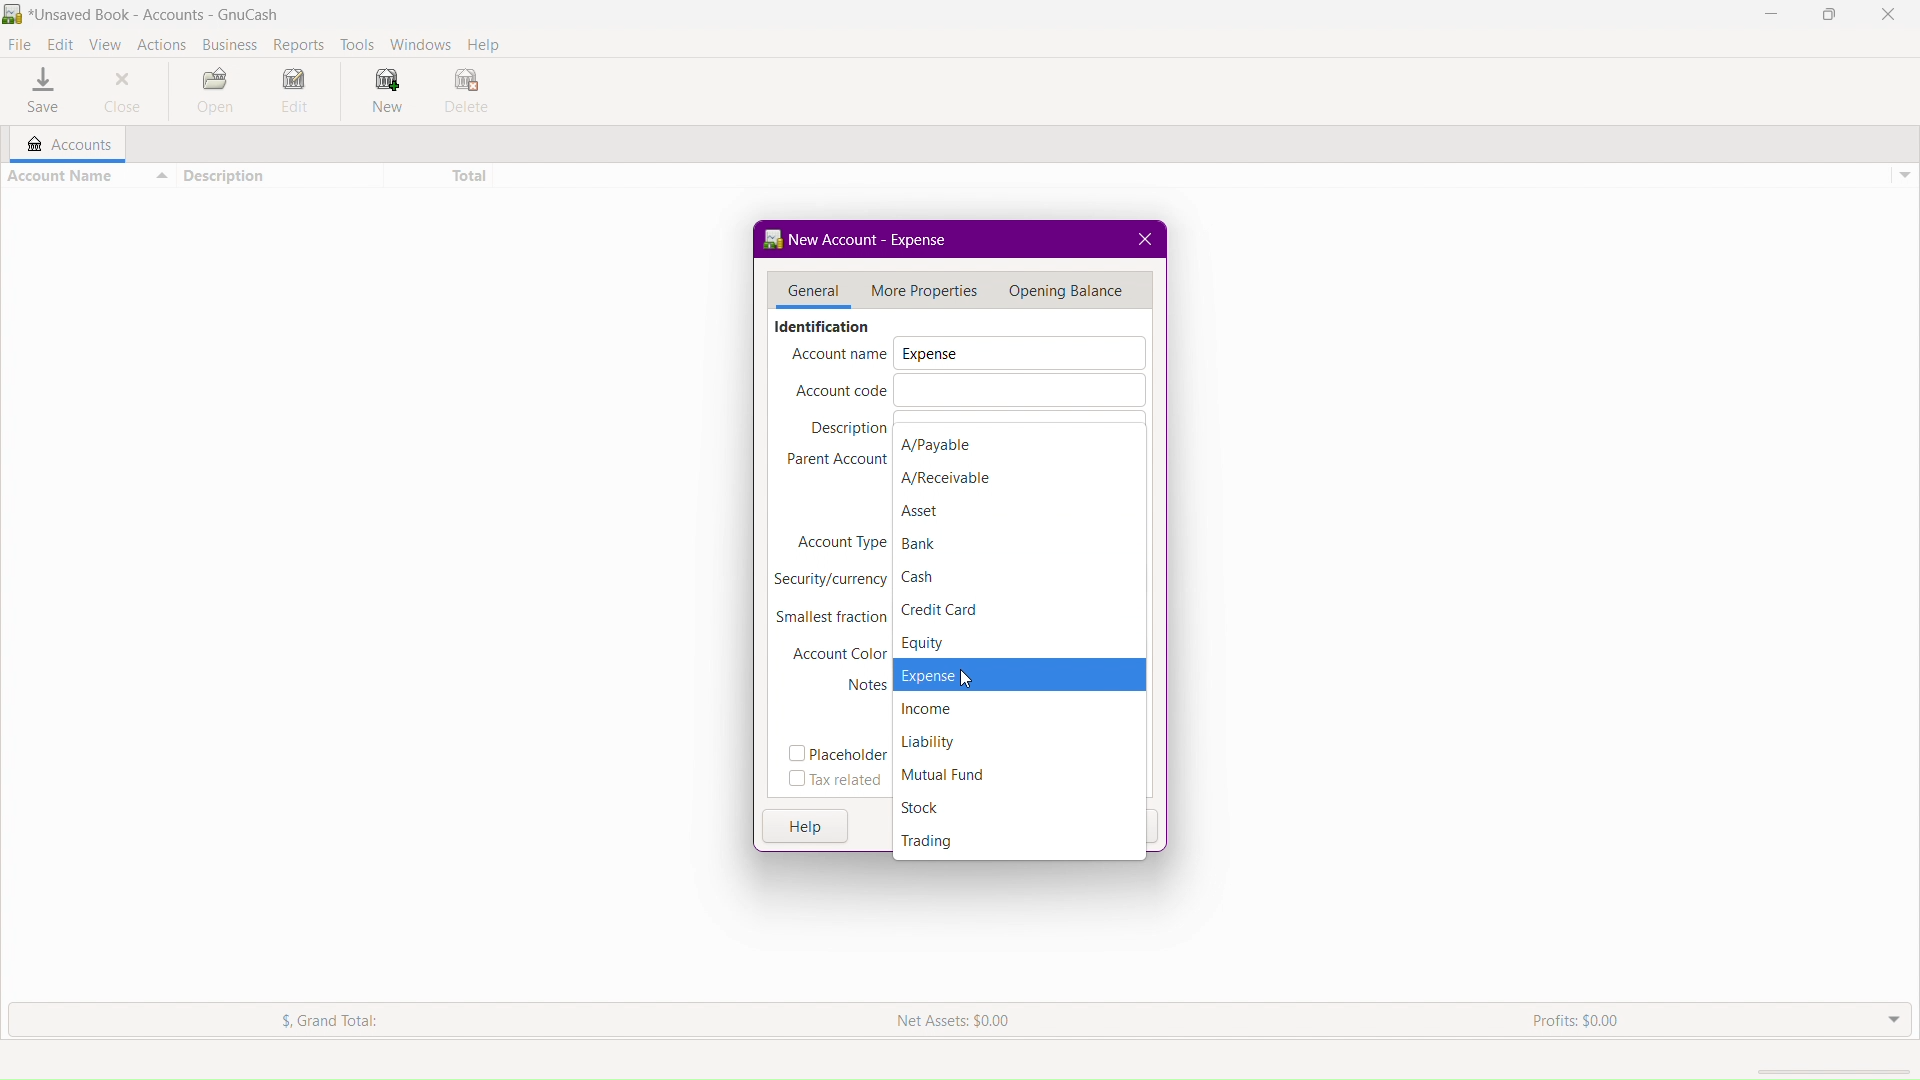 Image resolution: width=1920 pixels, height=1080 pixels. What do you see at coordinates (1774, 15) in the screenshot?
I see `Minimize` at bounding box center [1774, 15].